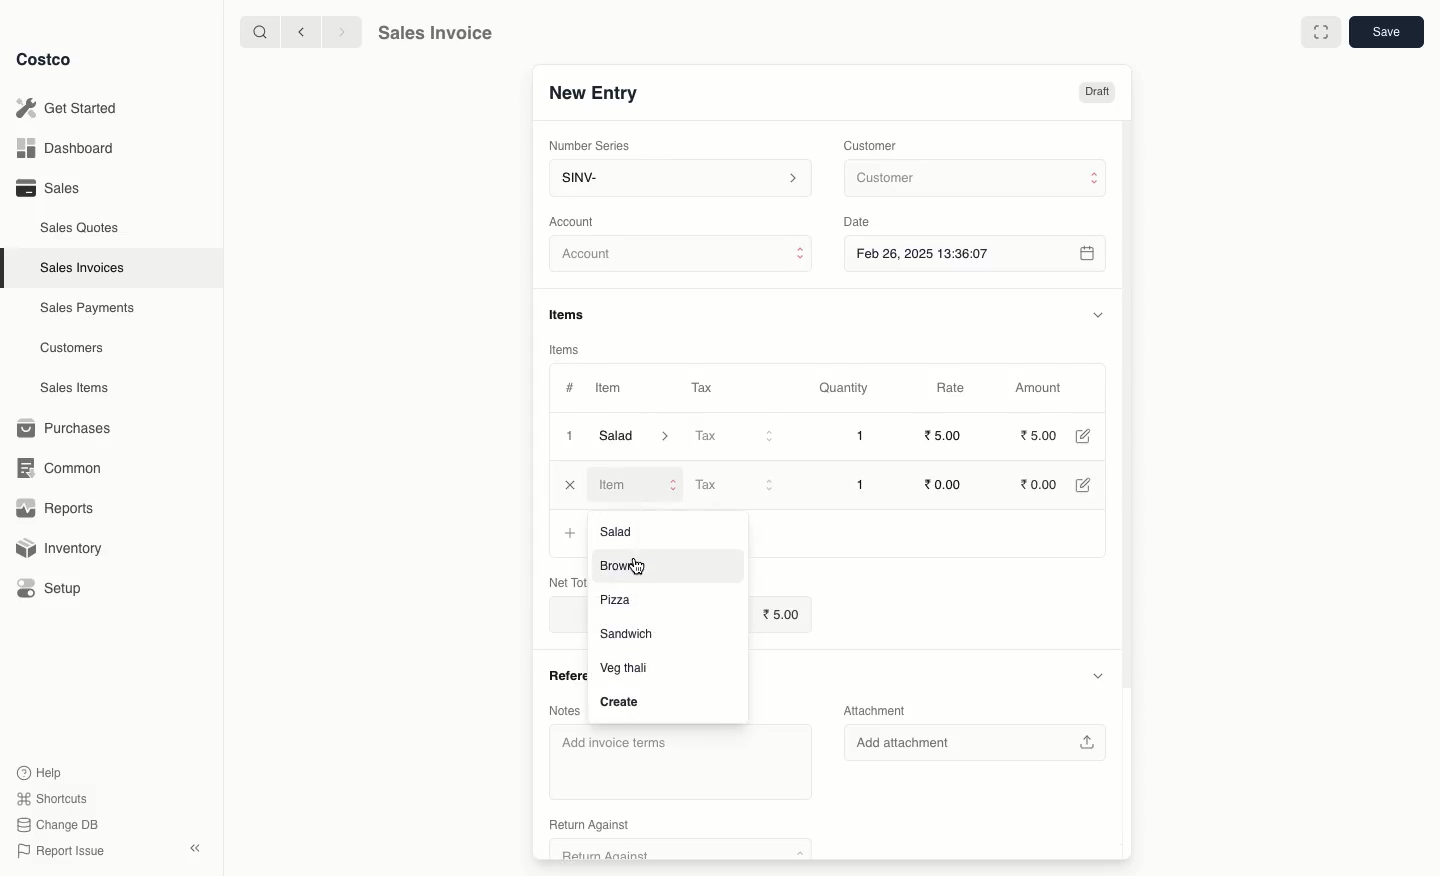 The image size is (1440, 876). Describe the element at coordinates (676, 827) in the screenshot. I see `Return Against` at that location.